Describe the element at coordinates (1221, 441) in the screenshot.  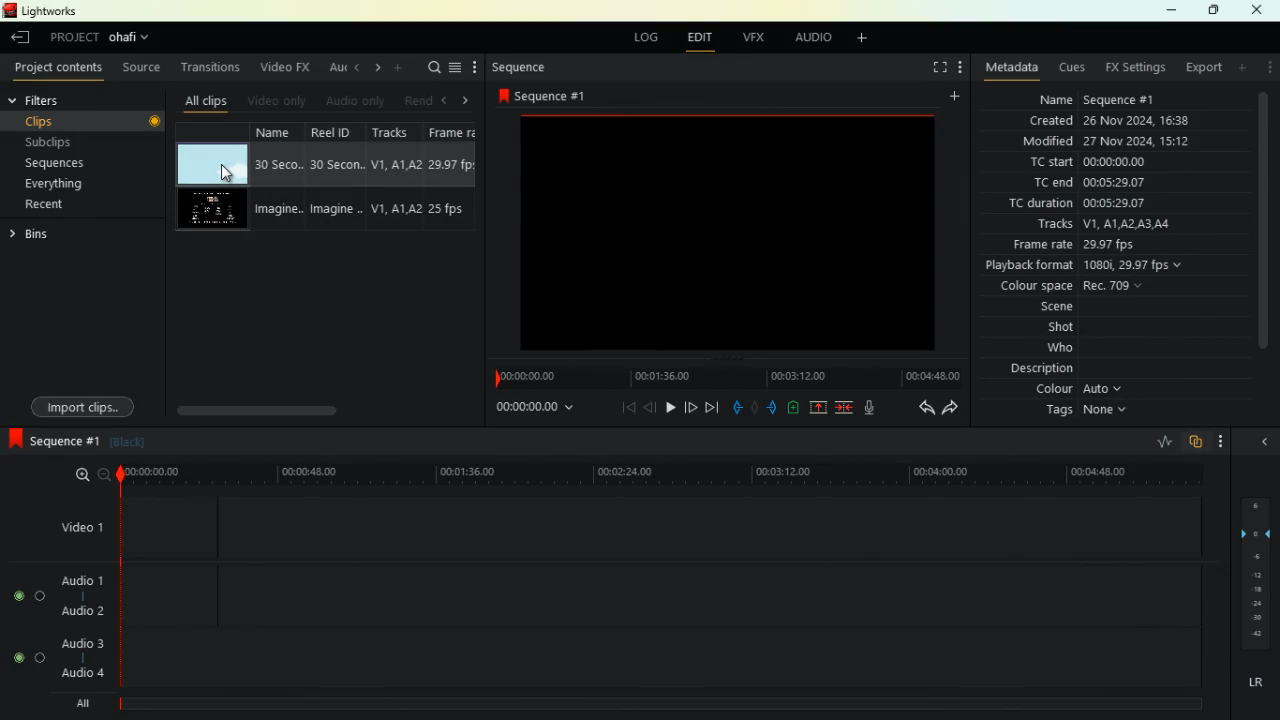
I see `more` at that location.